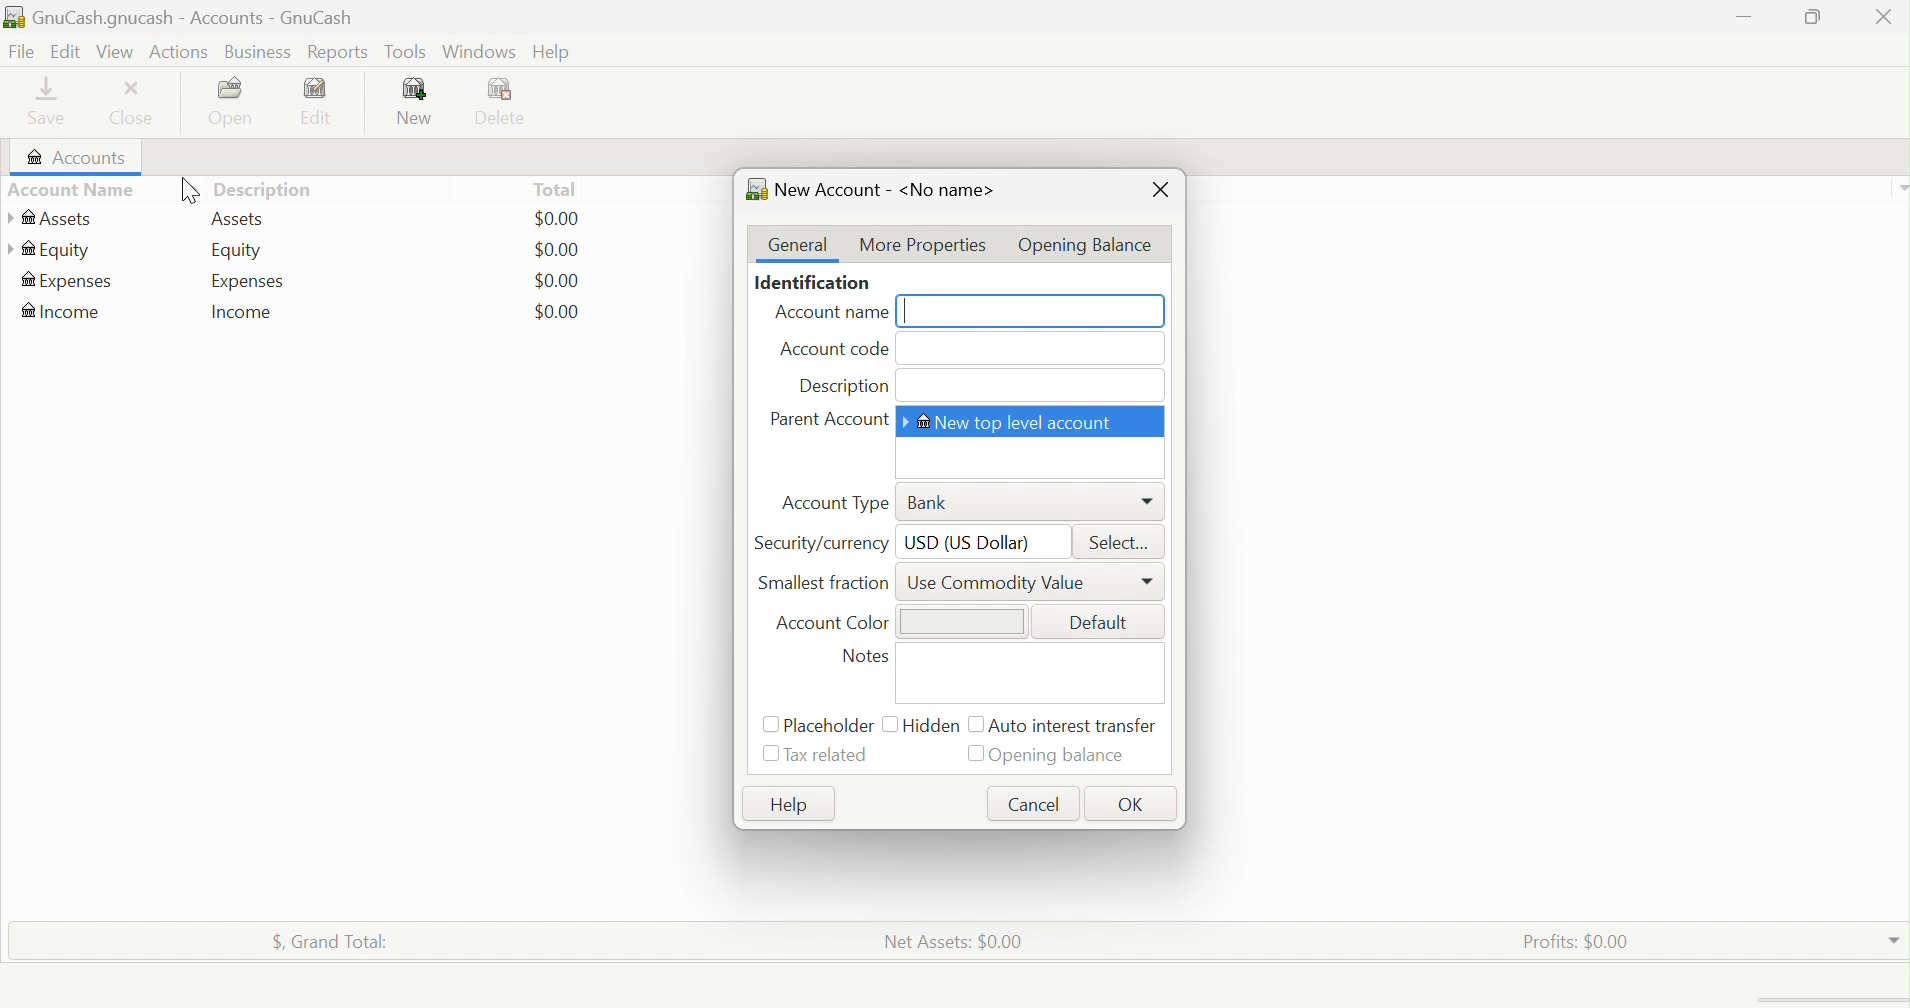 This screenshot has height=1008, width=1910. Describe the element at coordinates (136, 104) in the screenshot. I see `Close` at that location.